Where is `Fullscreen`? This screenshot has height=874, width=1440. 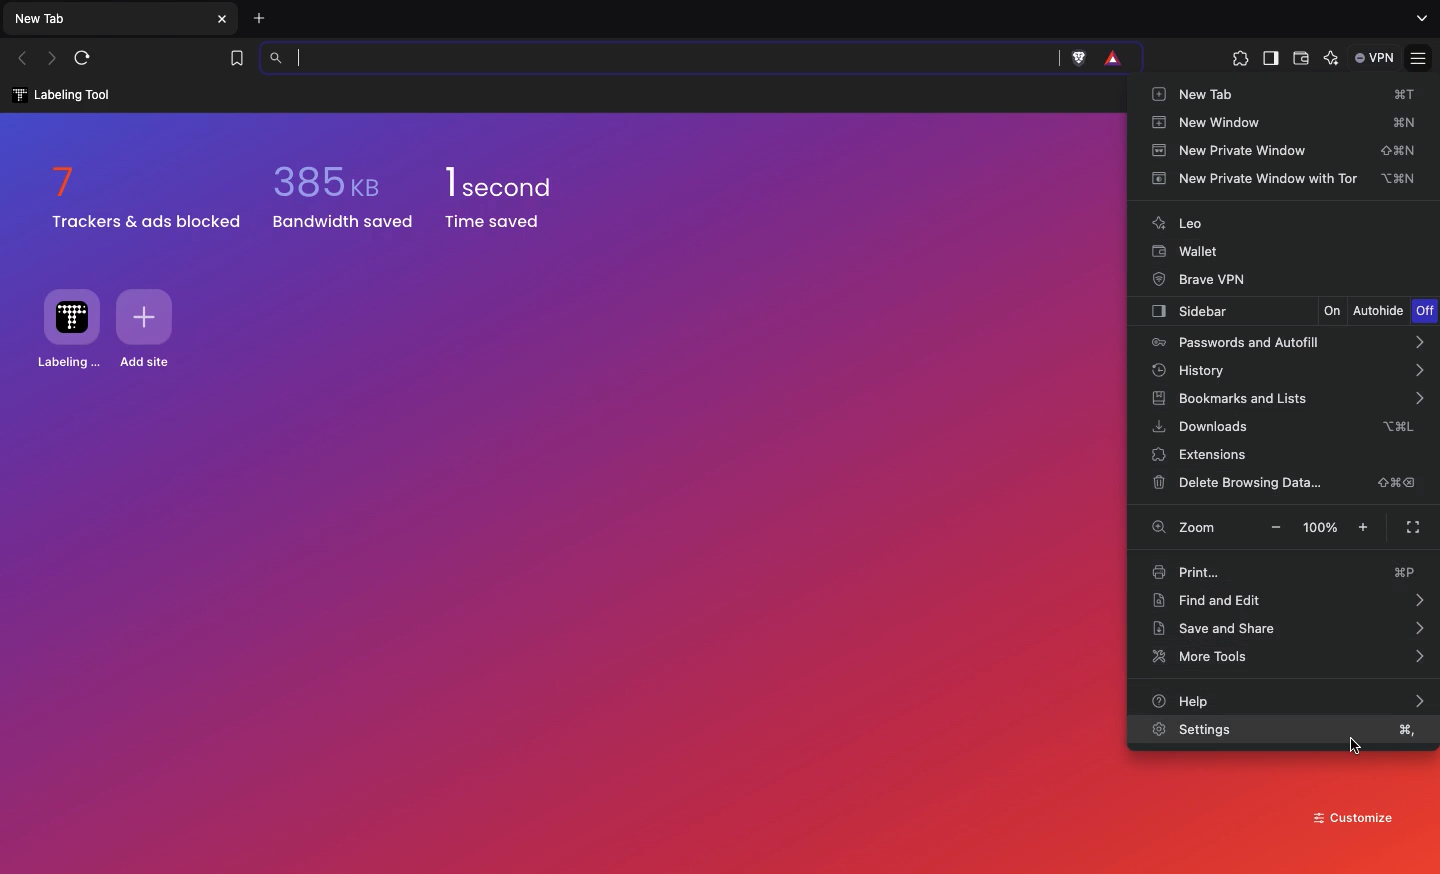
Fullscreen is located at coordinates (1416, 525).